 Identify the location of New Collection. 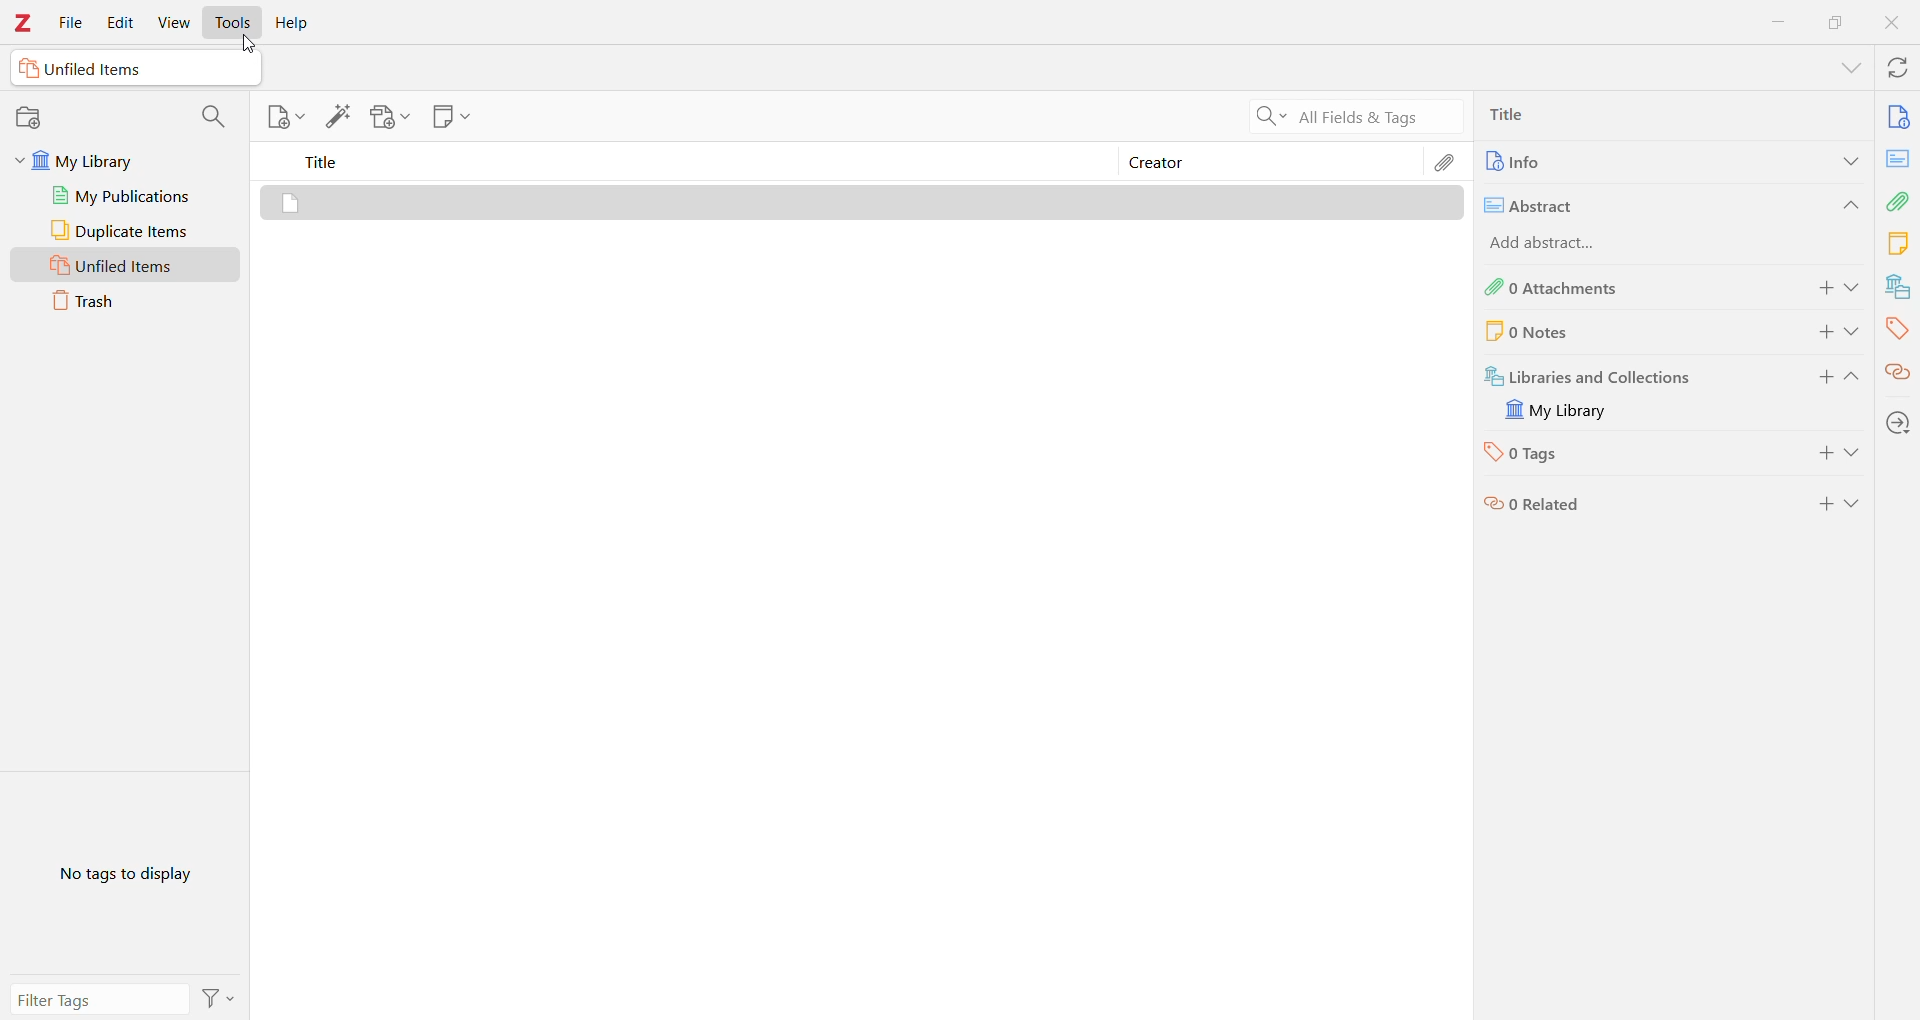
(31, 117).